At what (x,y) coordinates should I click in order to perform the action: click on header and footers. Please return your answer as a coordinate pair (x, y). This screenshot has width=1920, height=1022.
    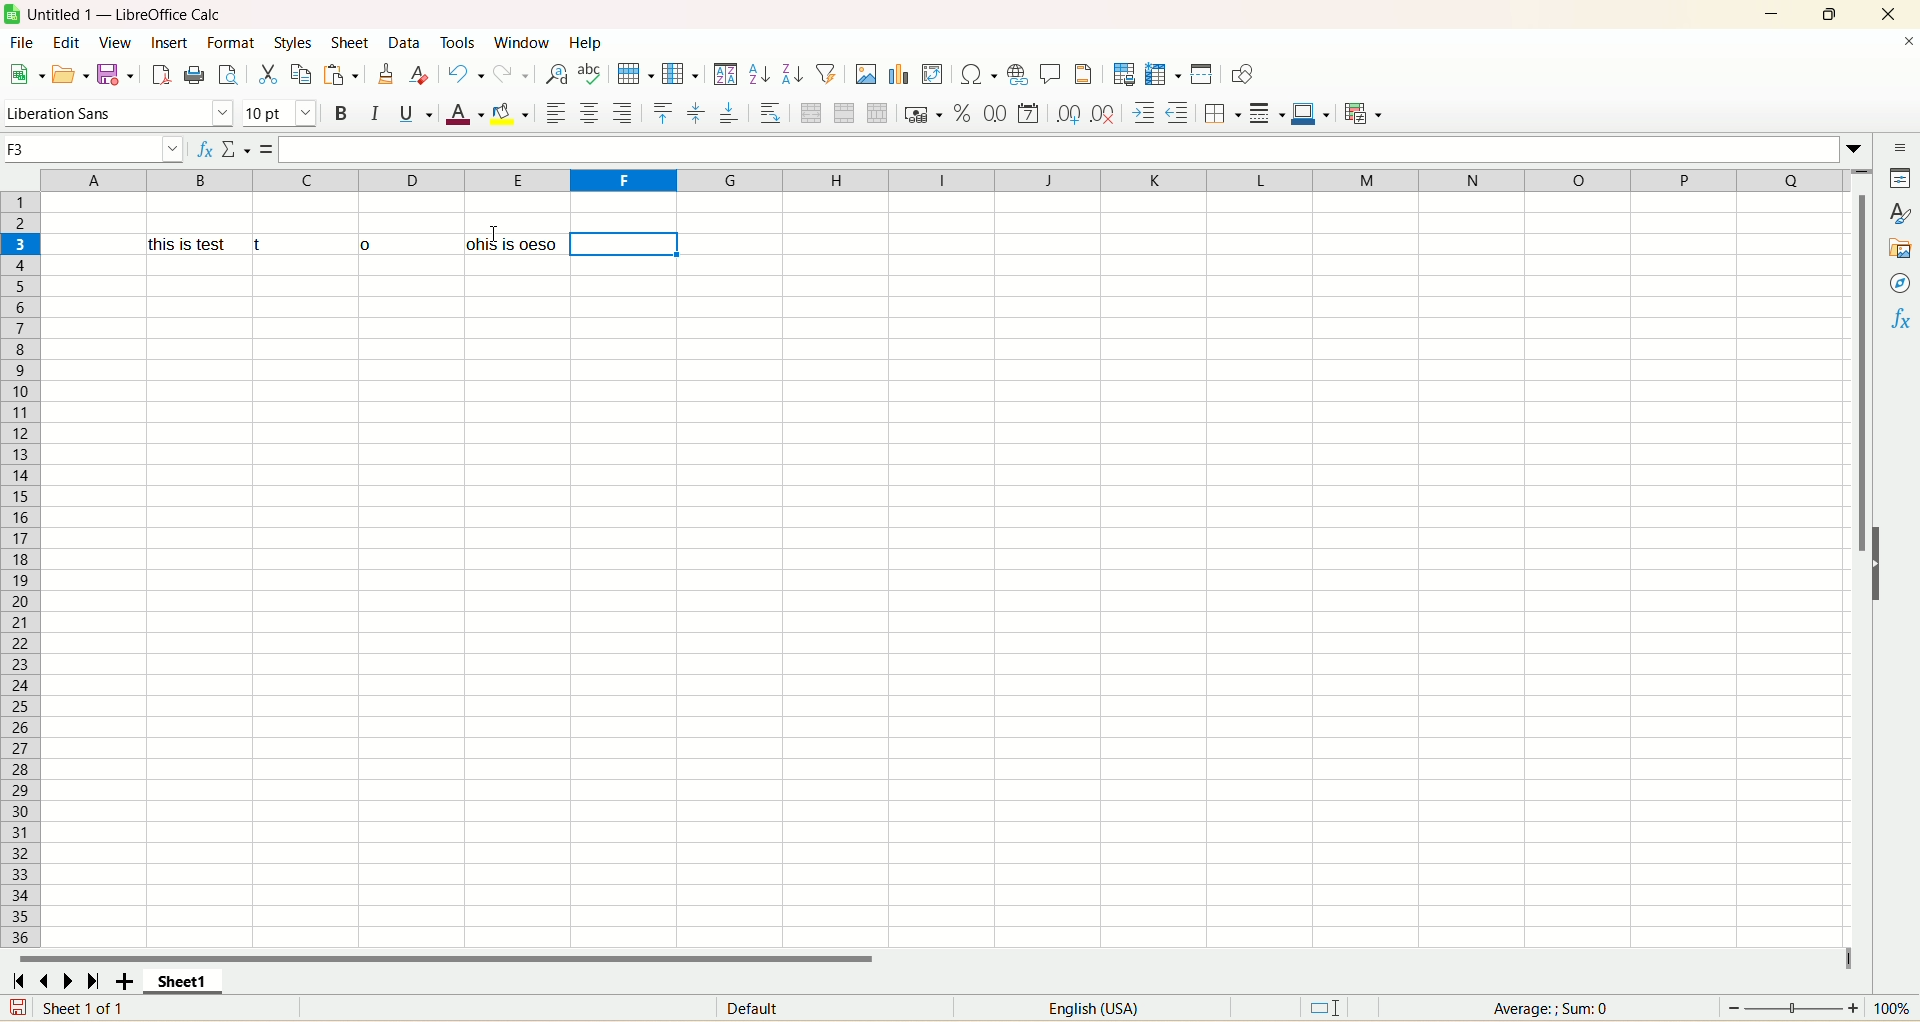
    Looking at the image, I should click on (1084, 74).